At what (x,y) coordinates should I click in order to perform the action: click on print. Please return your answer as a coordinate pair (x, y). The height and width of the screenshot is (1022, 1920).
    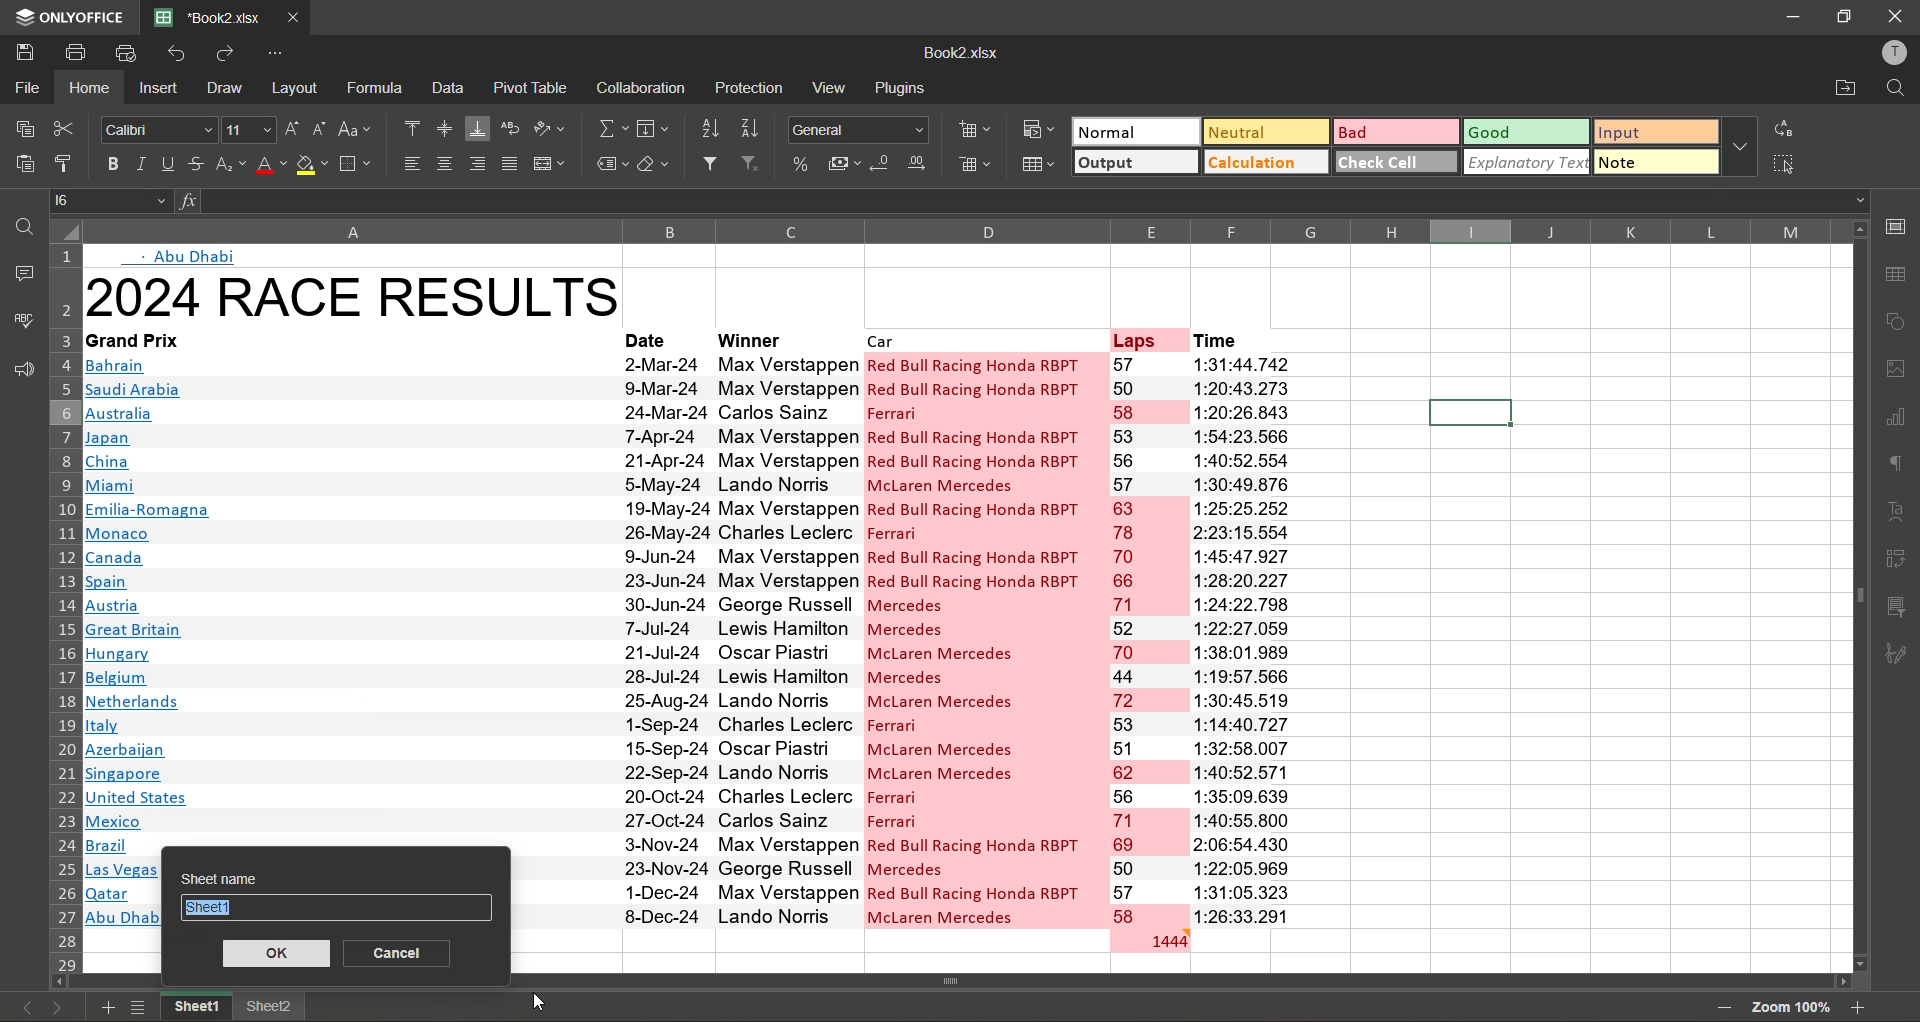
    Looking at the image, I should click on (74, 53).